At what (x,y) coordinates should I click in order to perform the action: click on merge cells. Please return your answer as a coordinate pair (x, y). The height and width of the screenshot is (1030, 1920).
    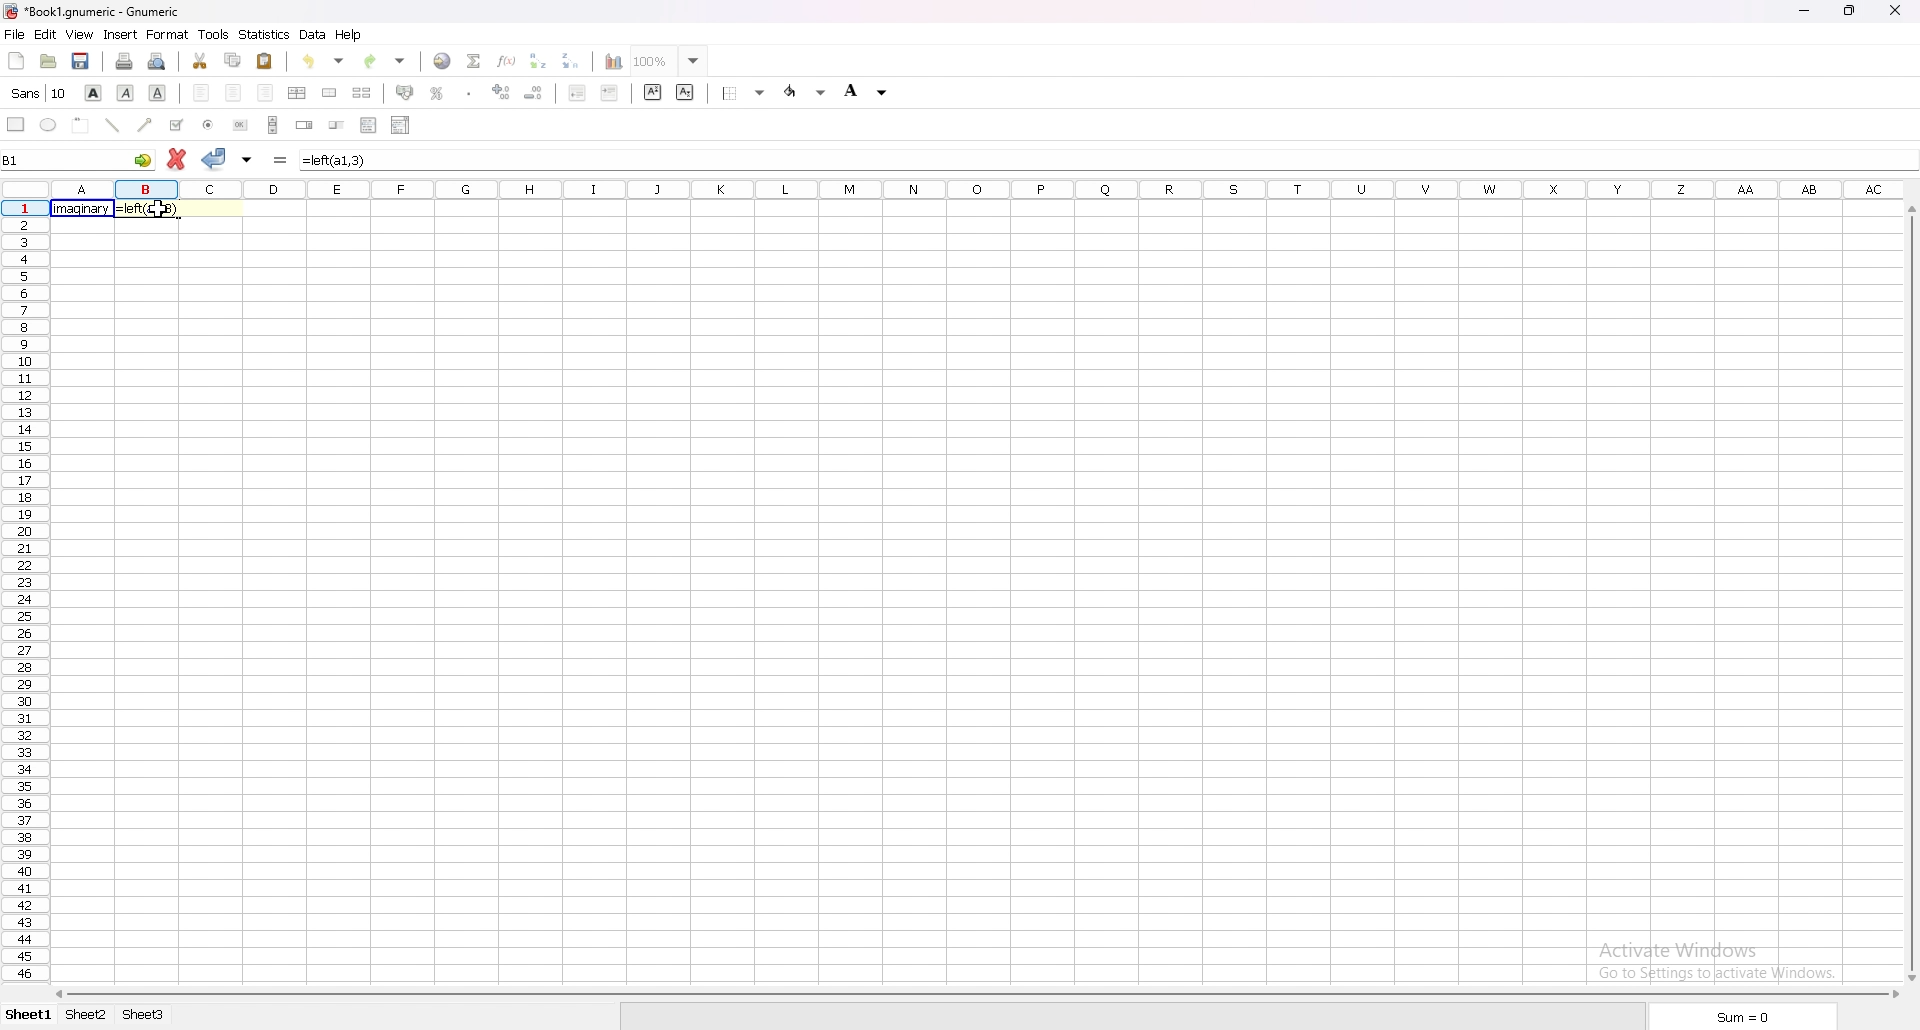
    Looking at the image, I should click on (331, 93).